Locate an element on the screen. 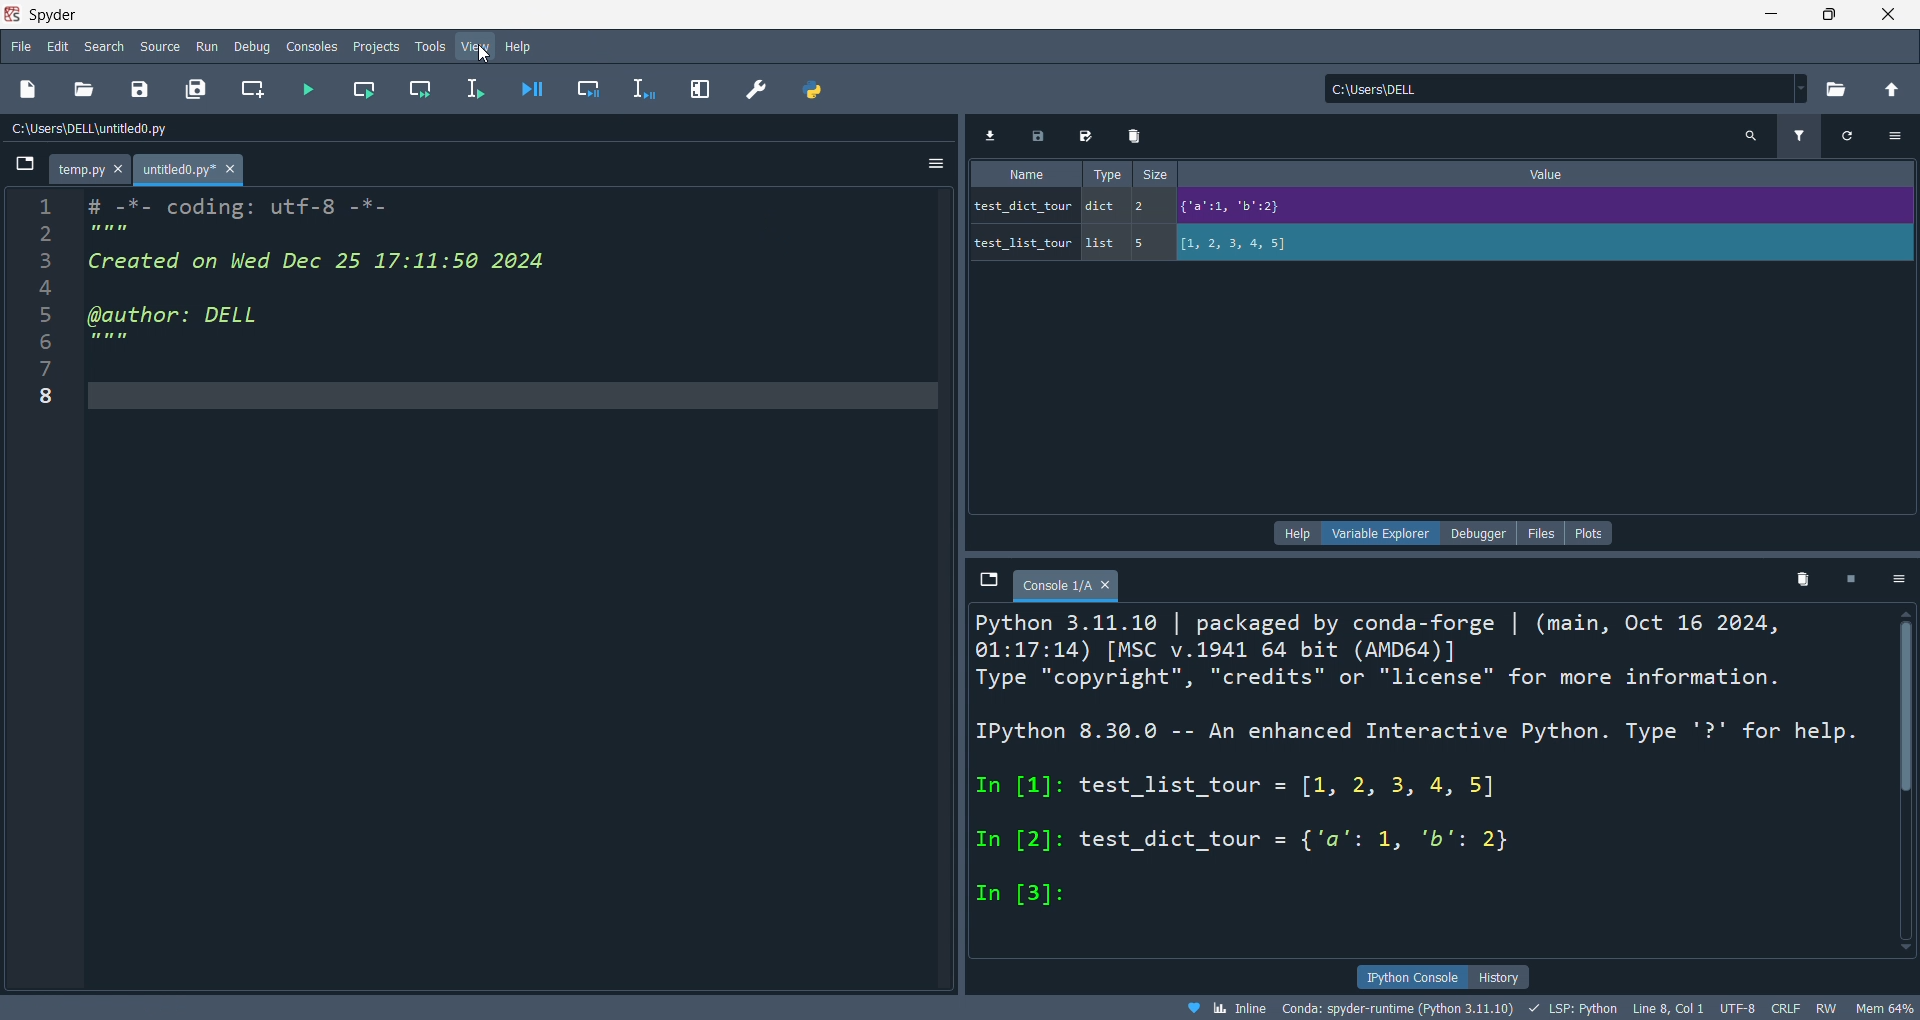 The height and width of the screenshot is (1020, 1920). projects is located at coordinates (374, 44).